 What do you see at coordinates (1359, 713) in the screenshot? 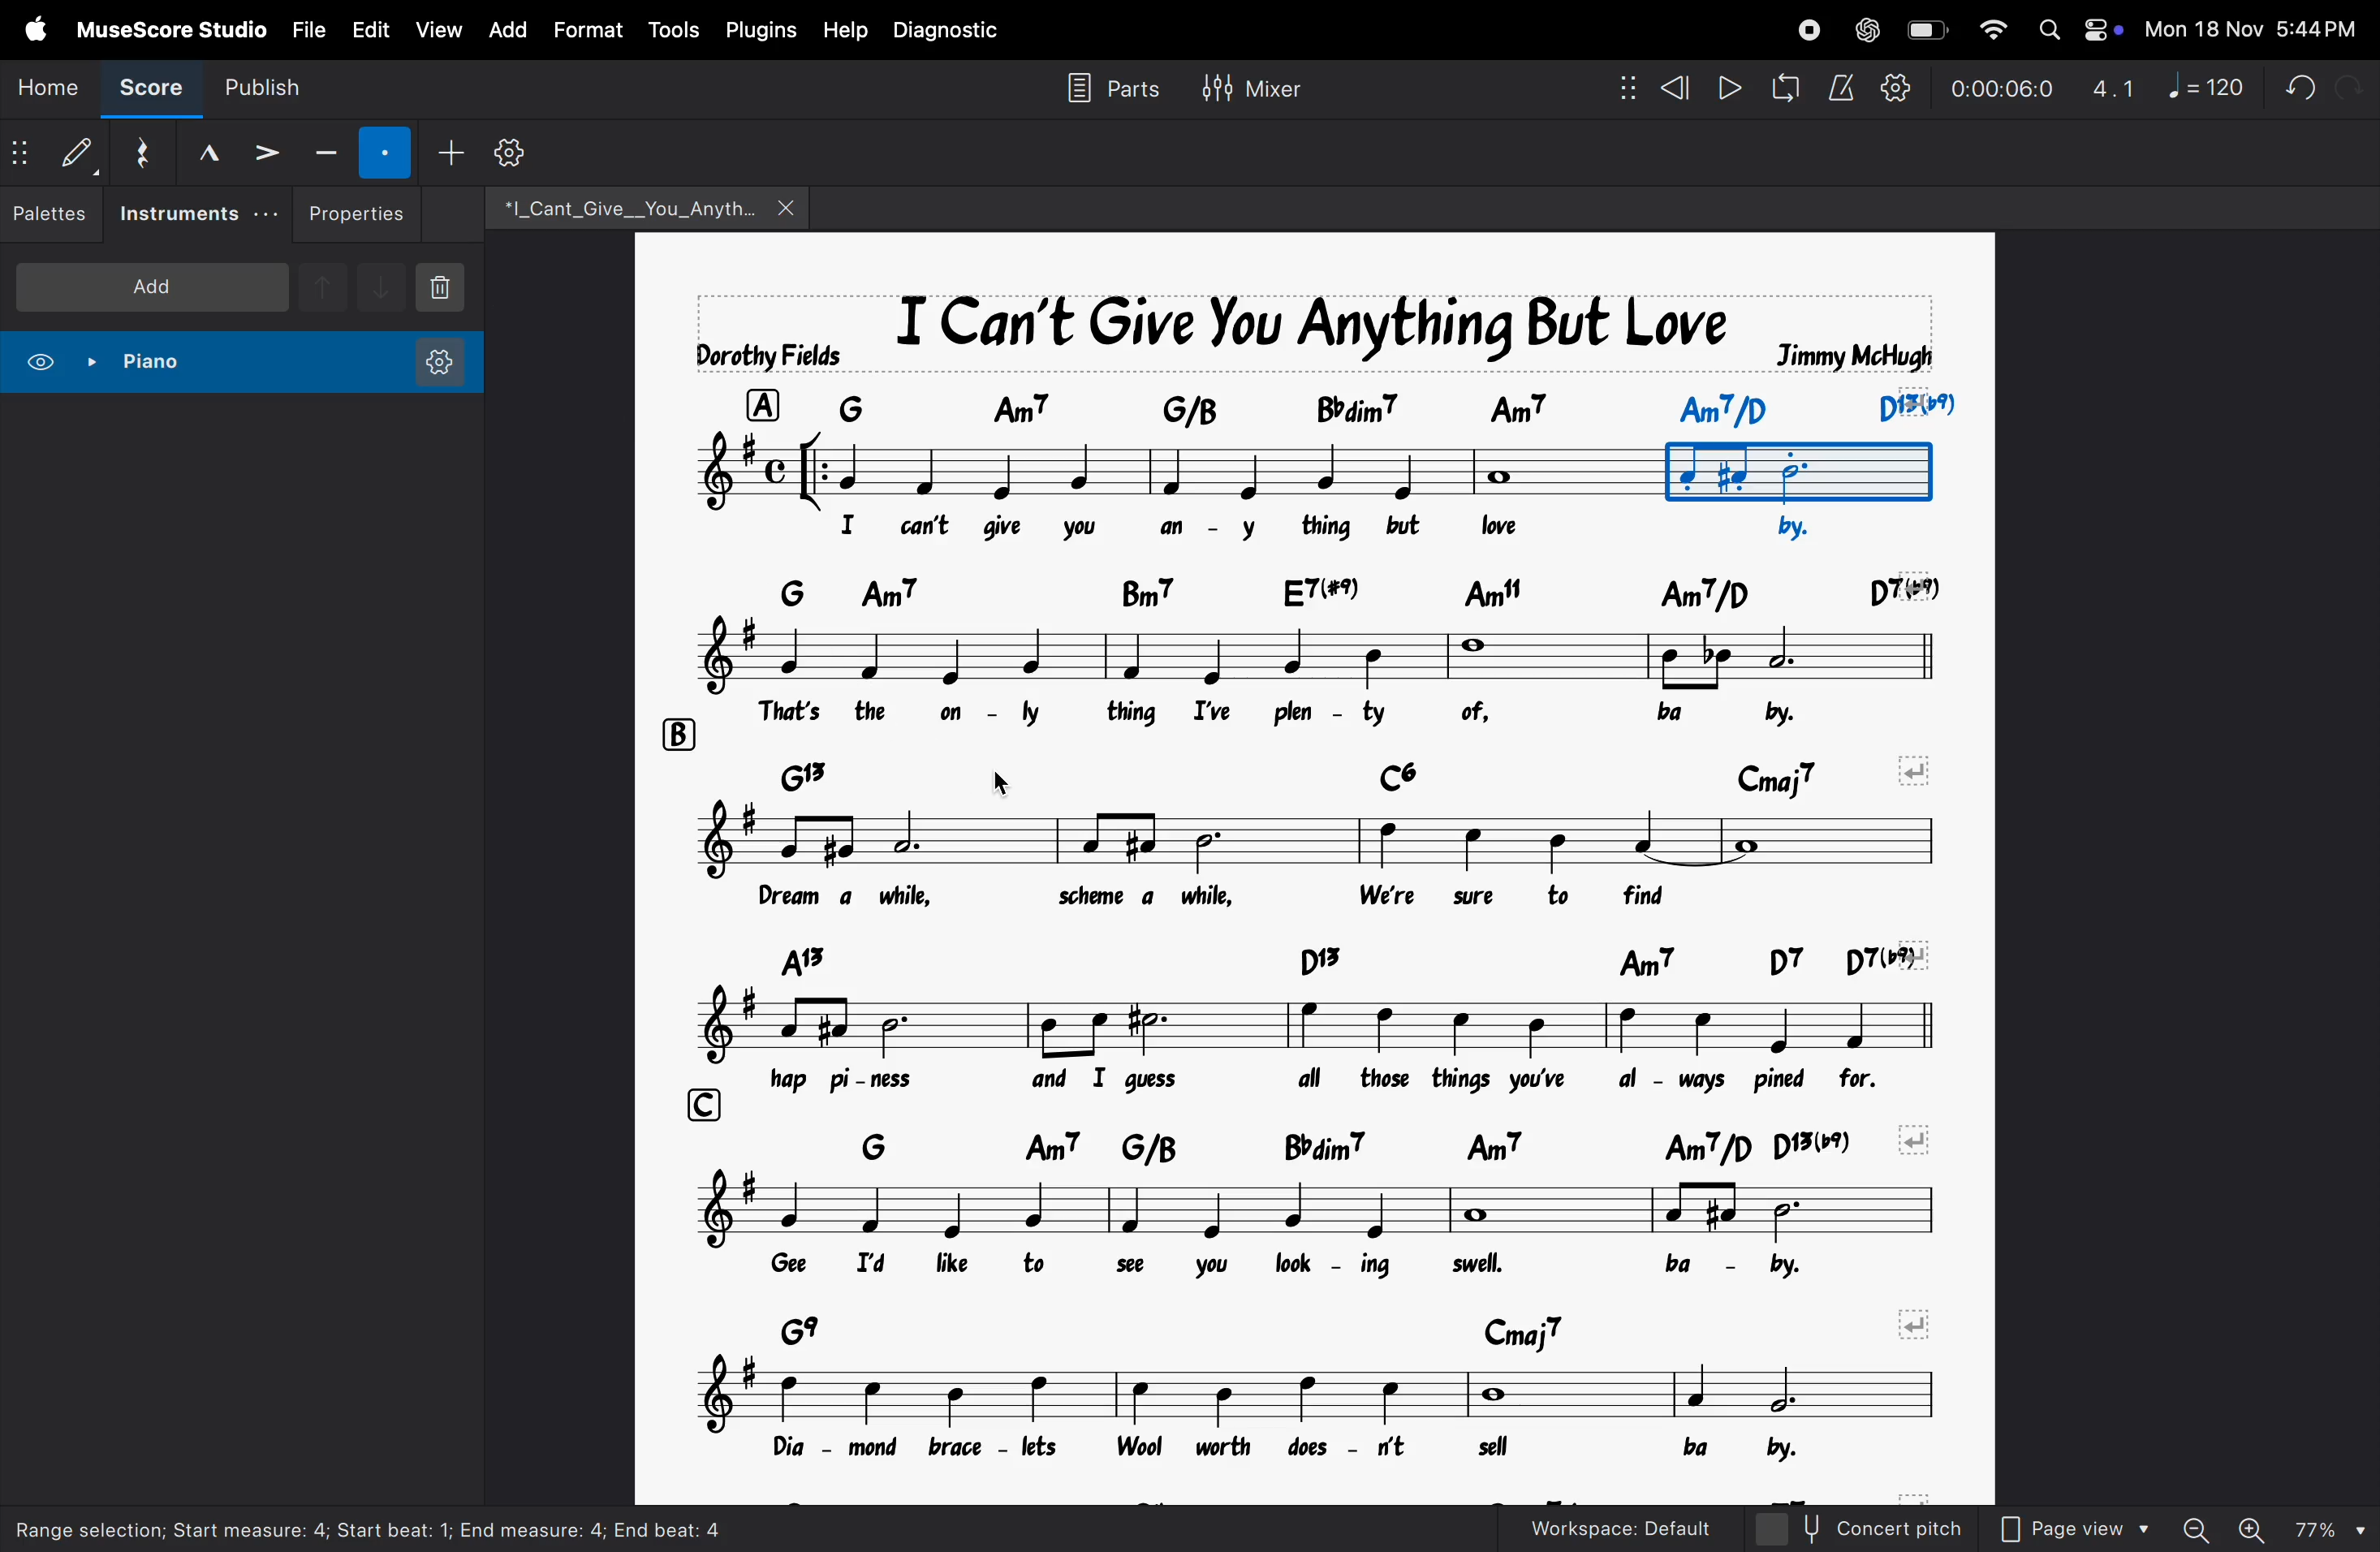
I see `lyrics` at bounding box center [1359, 713].